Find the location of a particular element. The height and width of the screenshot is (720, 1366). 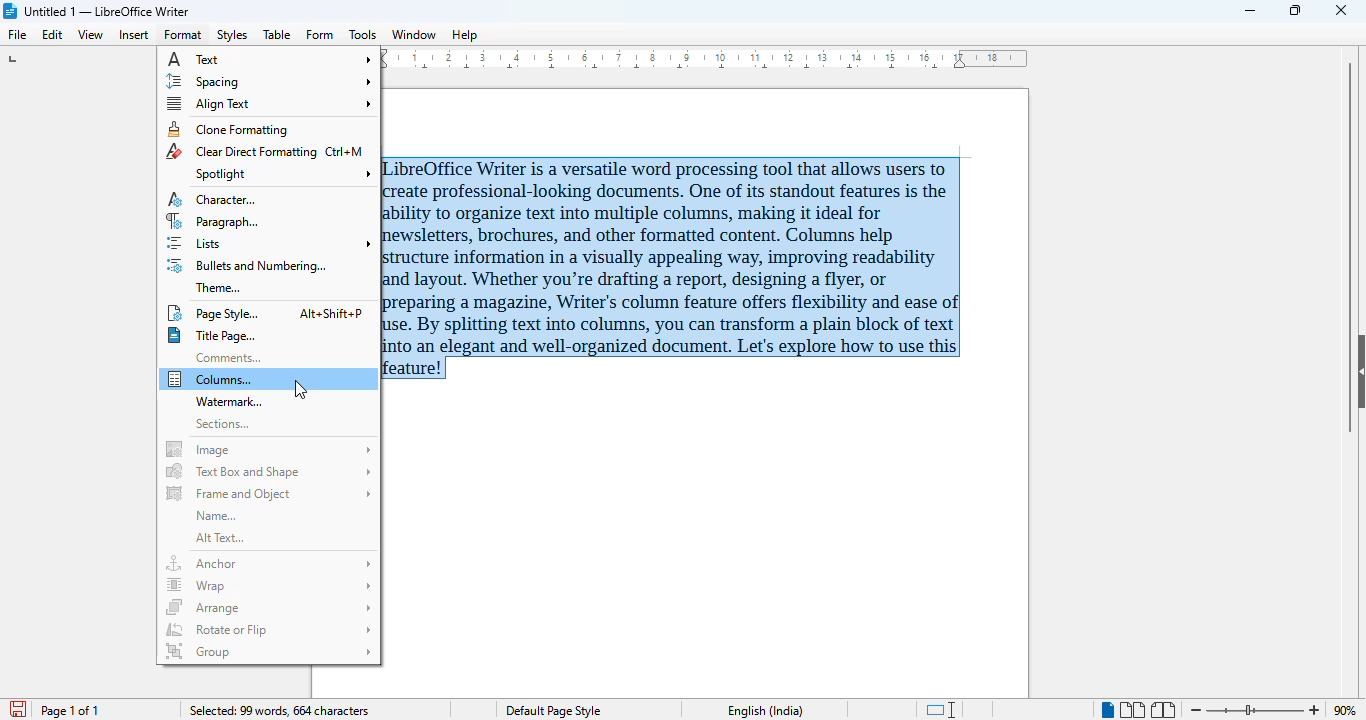

paragraph is located at coordinates (214, 222).